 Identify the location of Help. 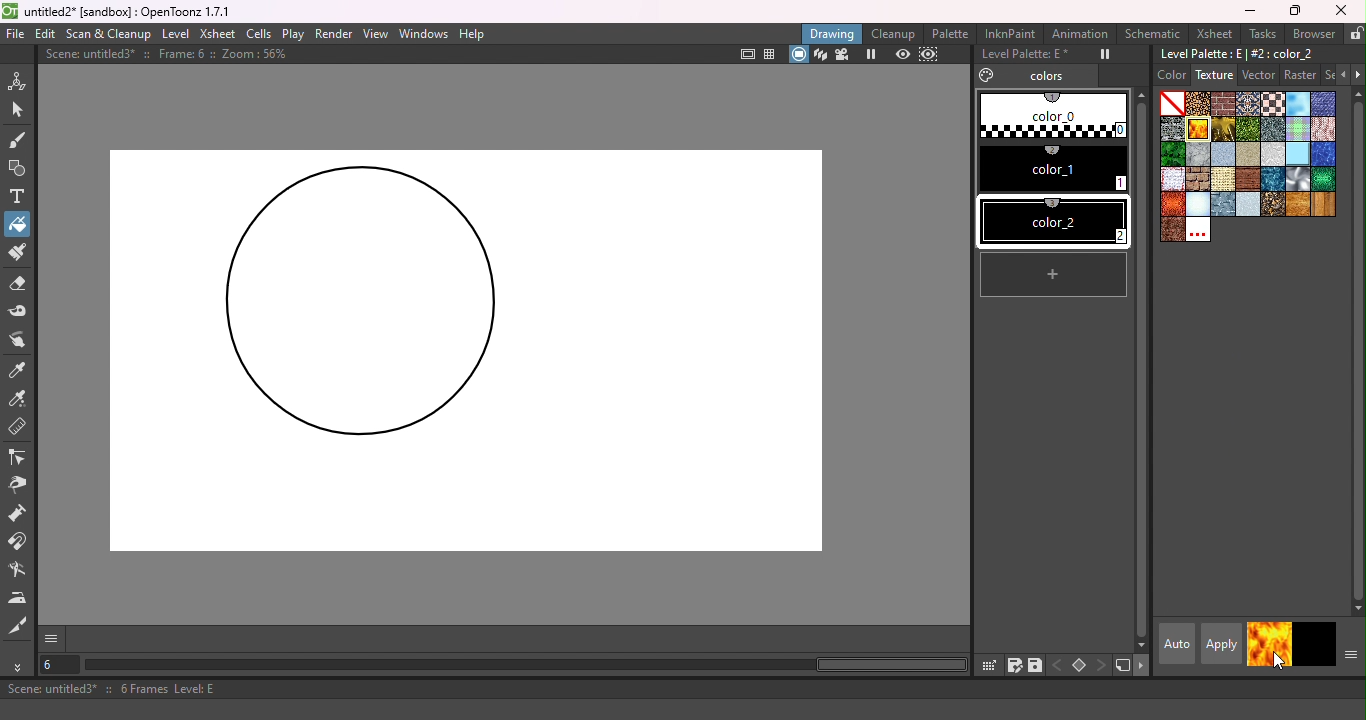
(472, 34).